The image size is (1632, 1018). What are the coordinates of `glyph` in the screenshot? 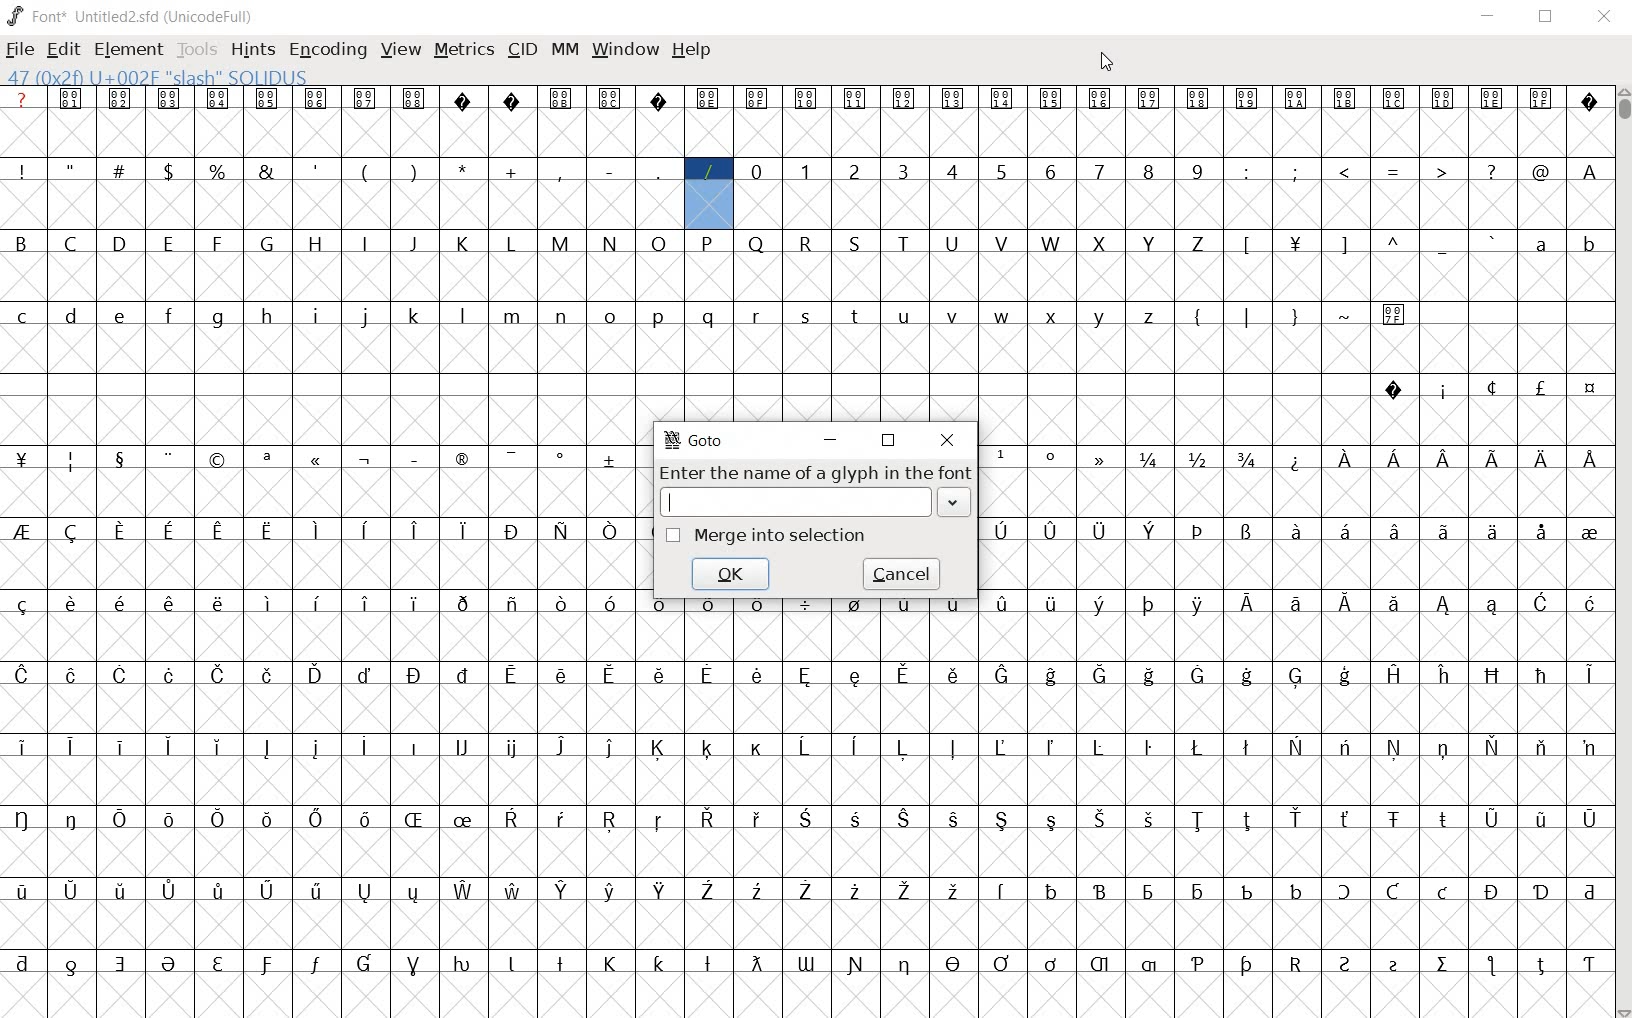 It's located at (1150, 318).